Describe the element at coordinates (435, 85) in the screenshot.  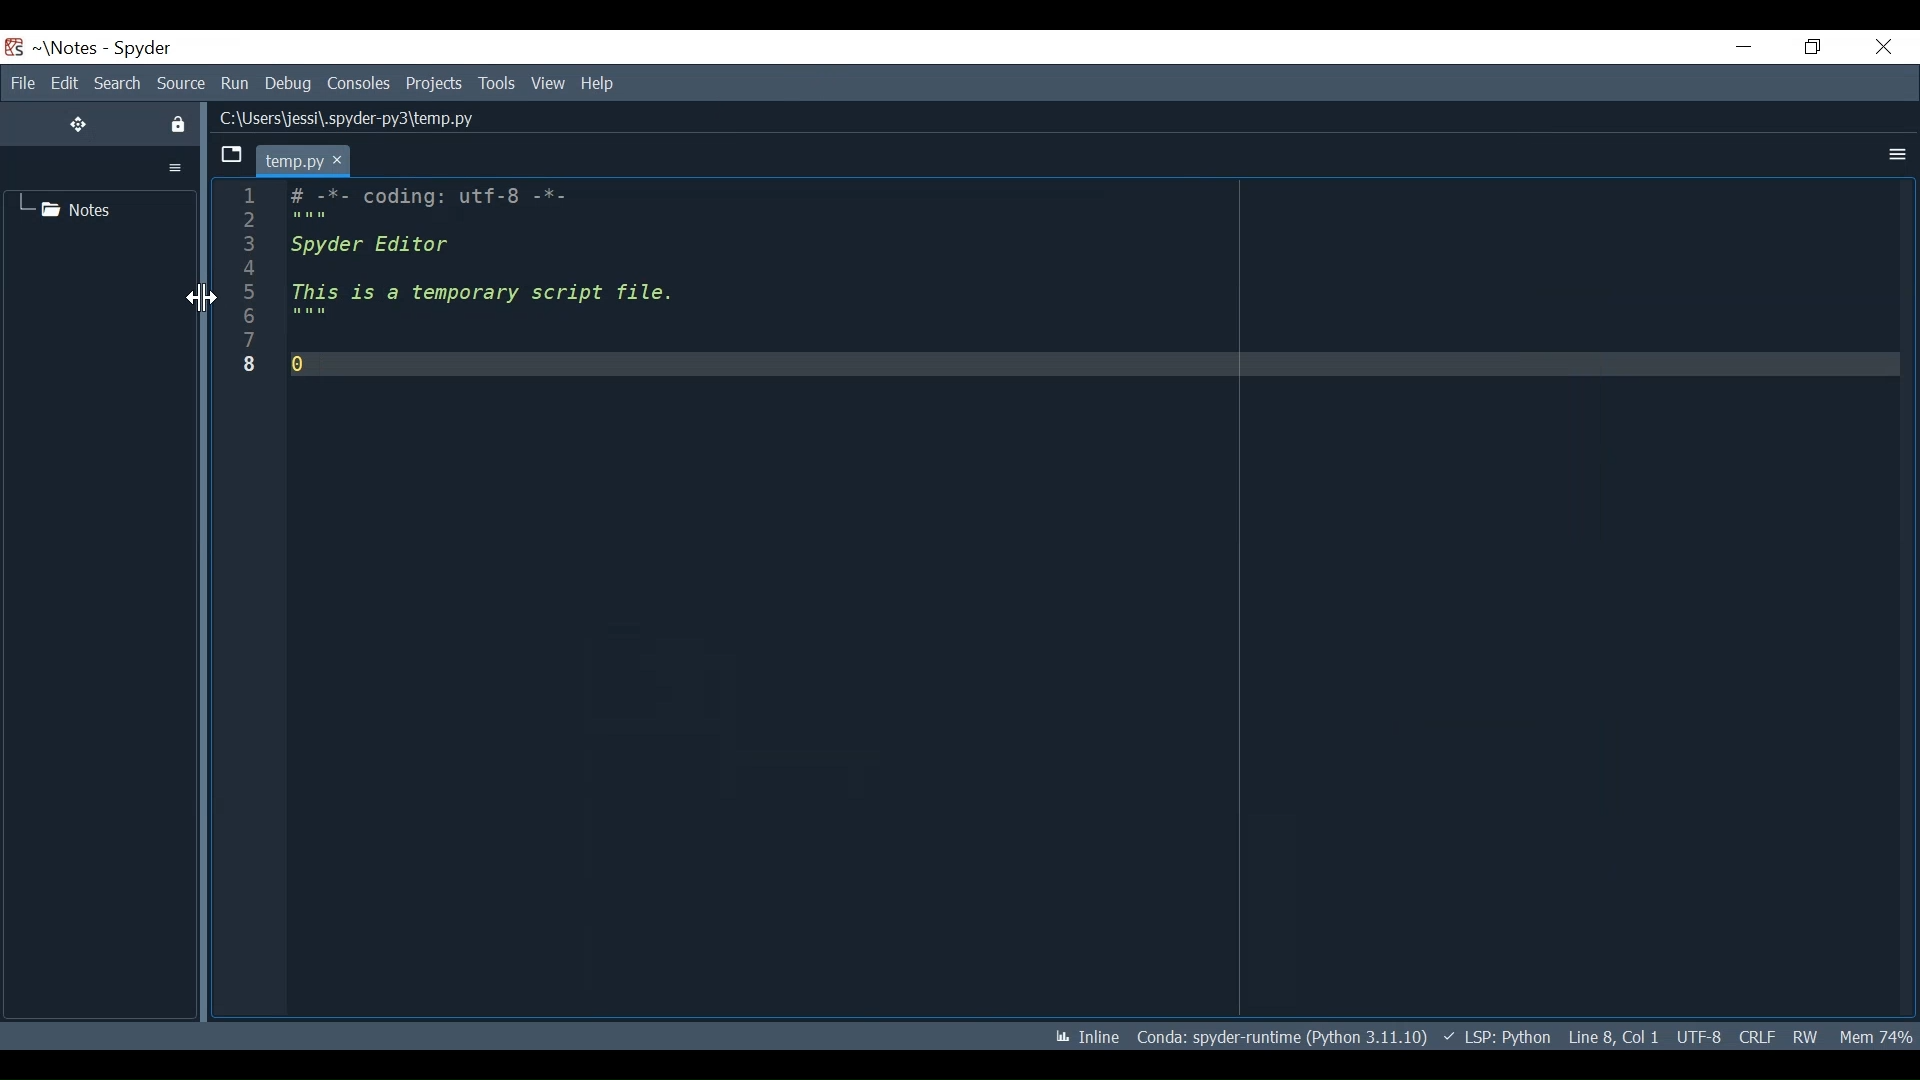
I see `Projects` at that location.